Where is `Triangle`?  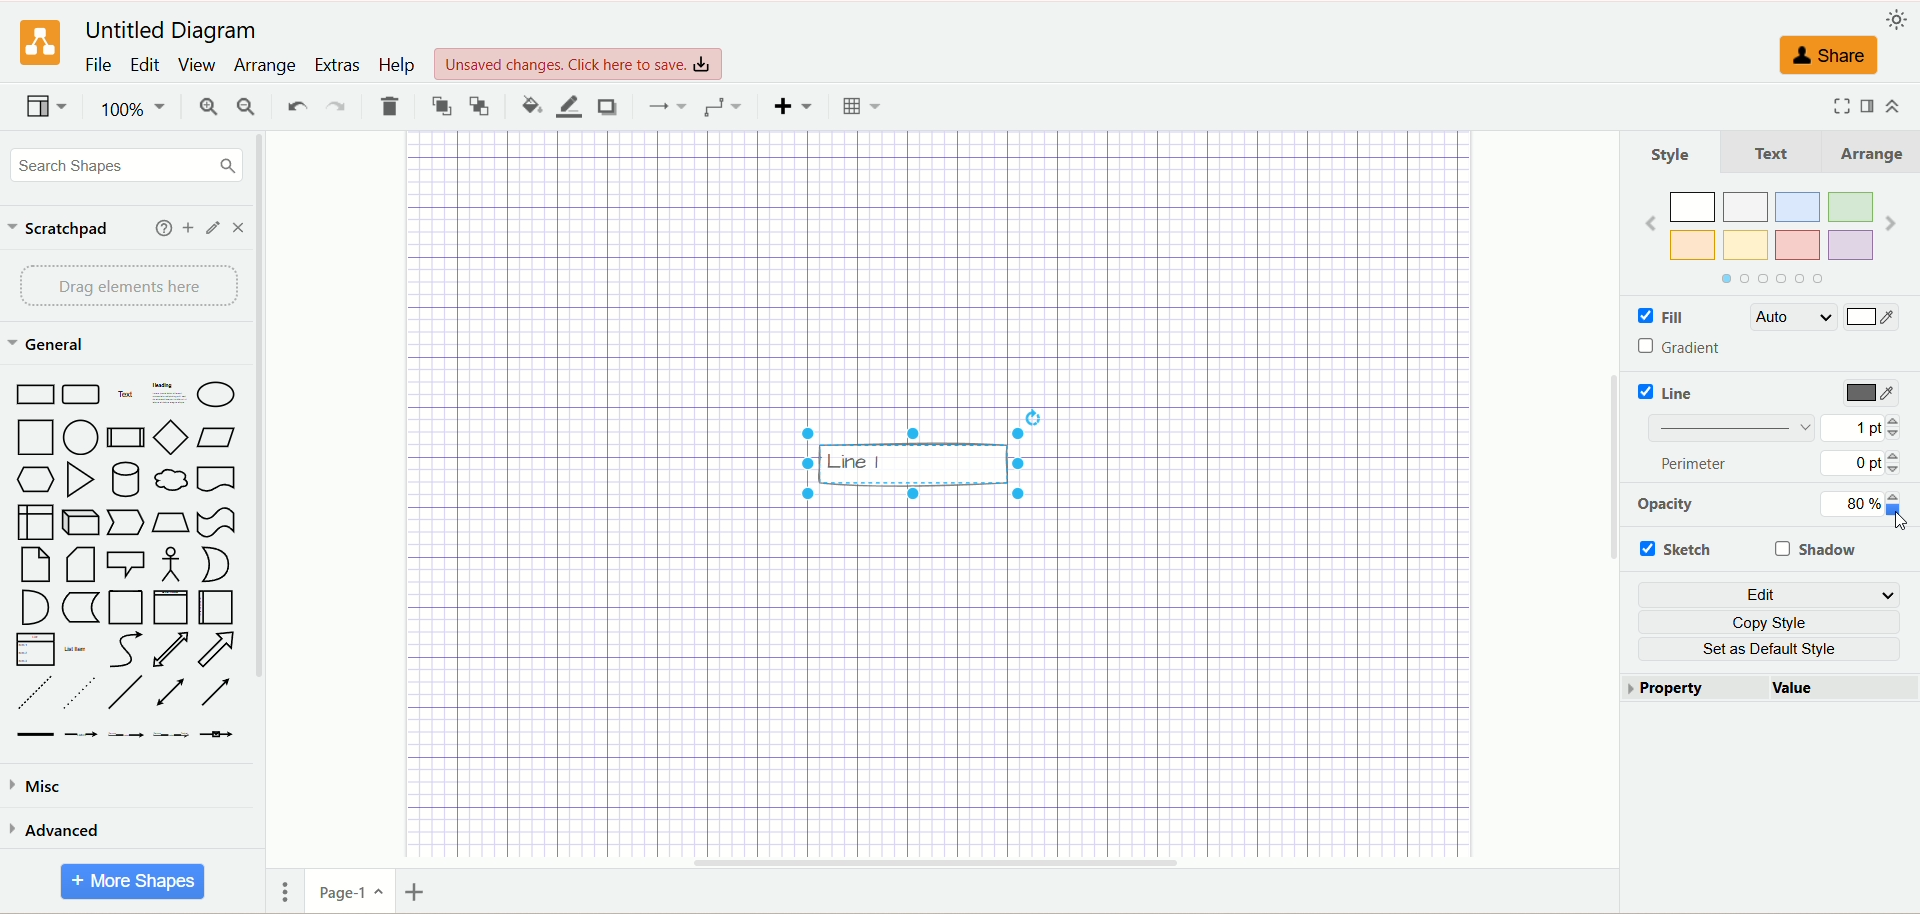 Triangle is located at coordinates (79, 480).